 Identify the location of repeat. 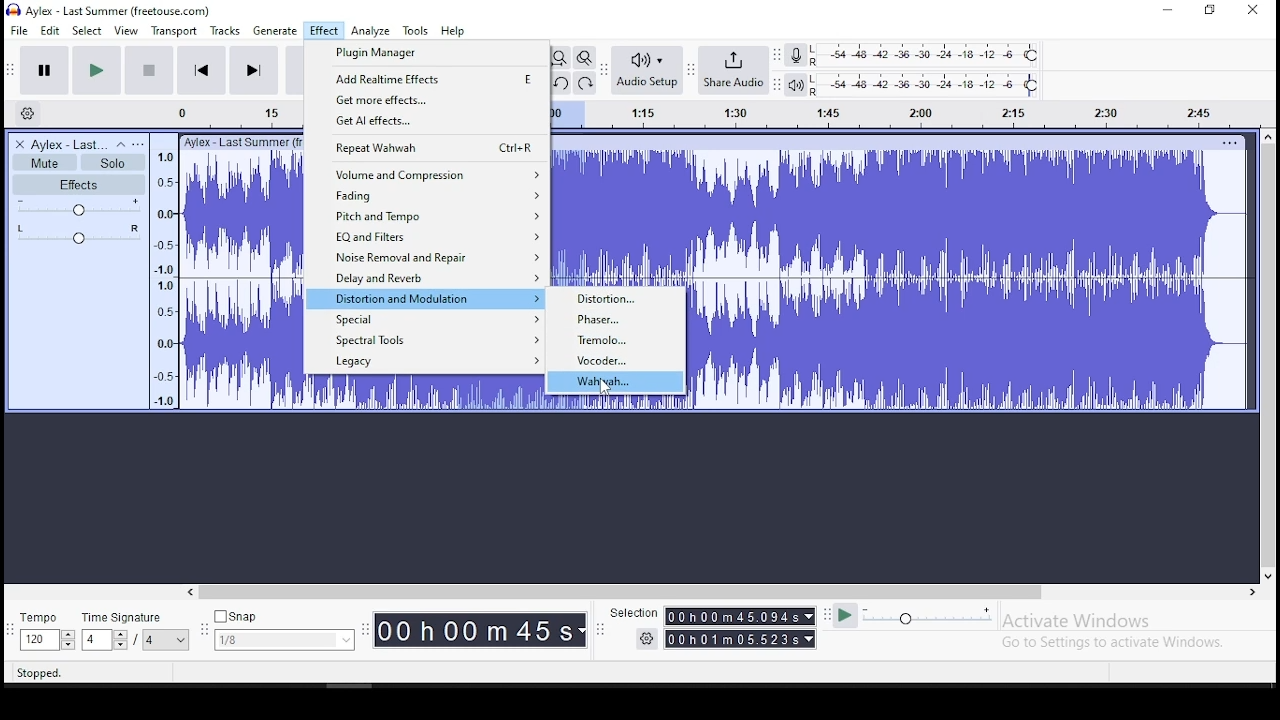
(429, 147).